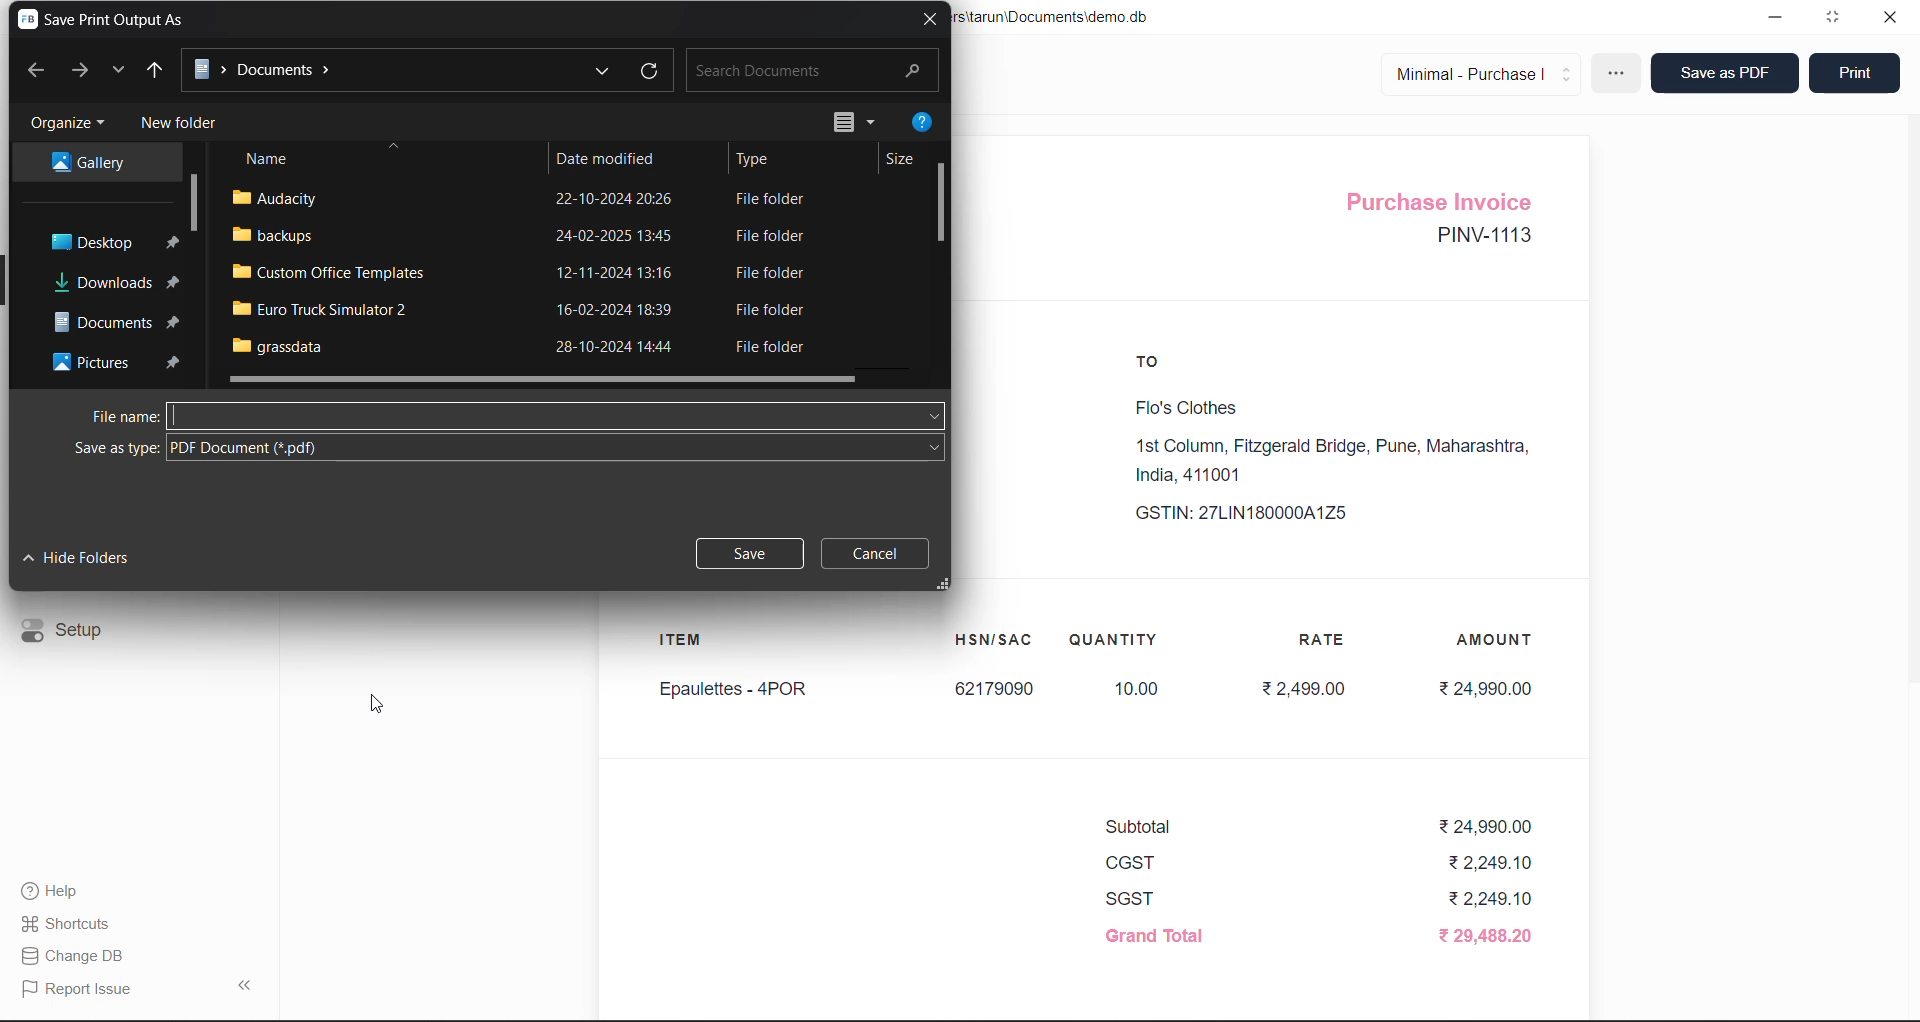  I want to click on Type, so click(759, 161).